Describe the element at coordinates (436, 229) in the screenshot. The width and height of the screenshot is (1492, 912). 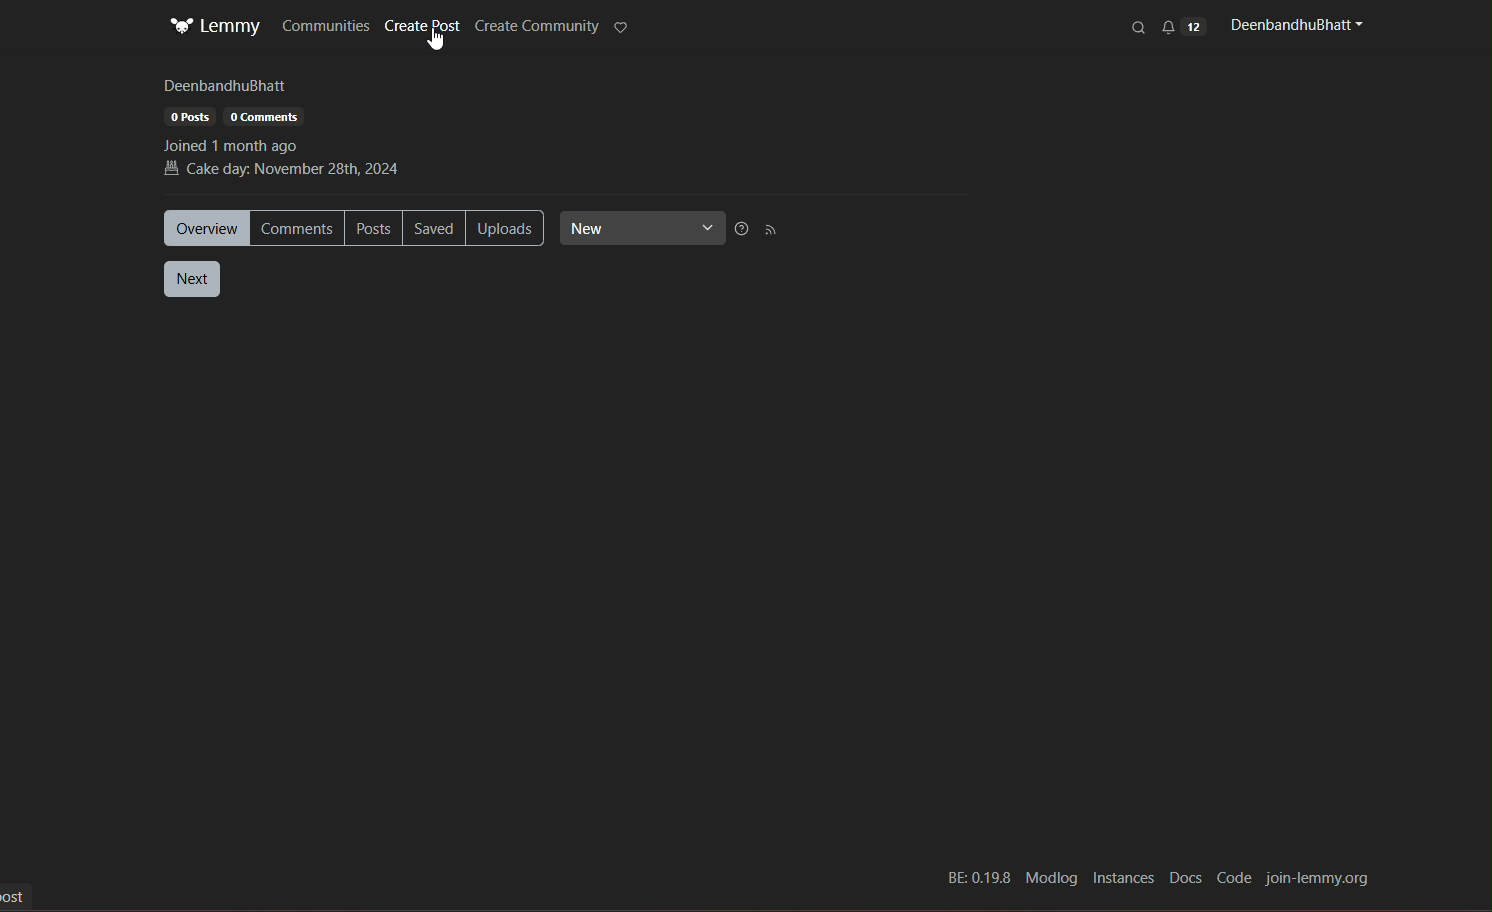
I see `Saved` at that location.